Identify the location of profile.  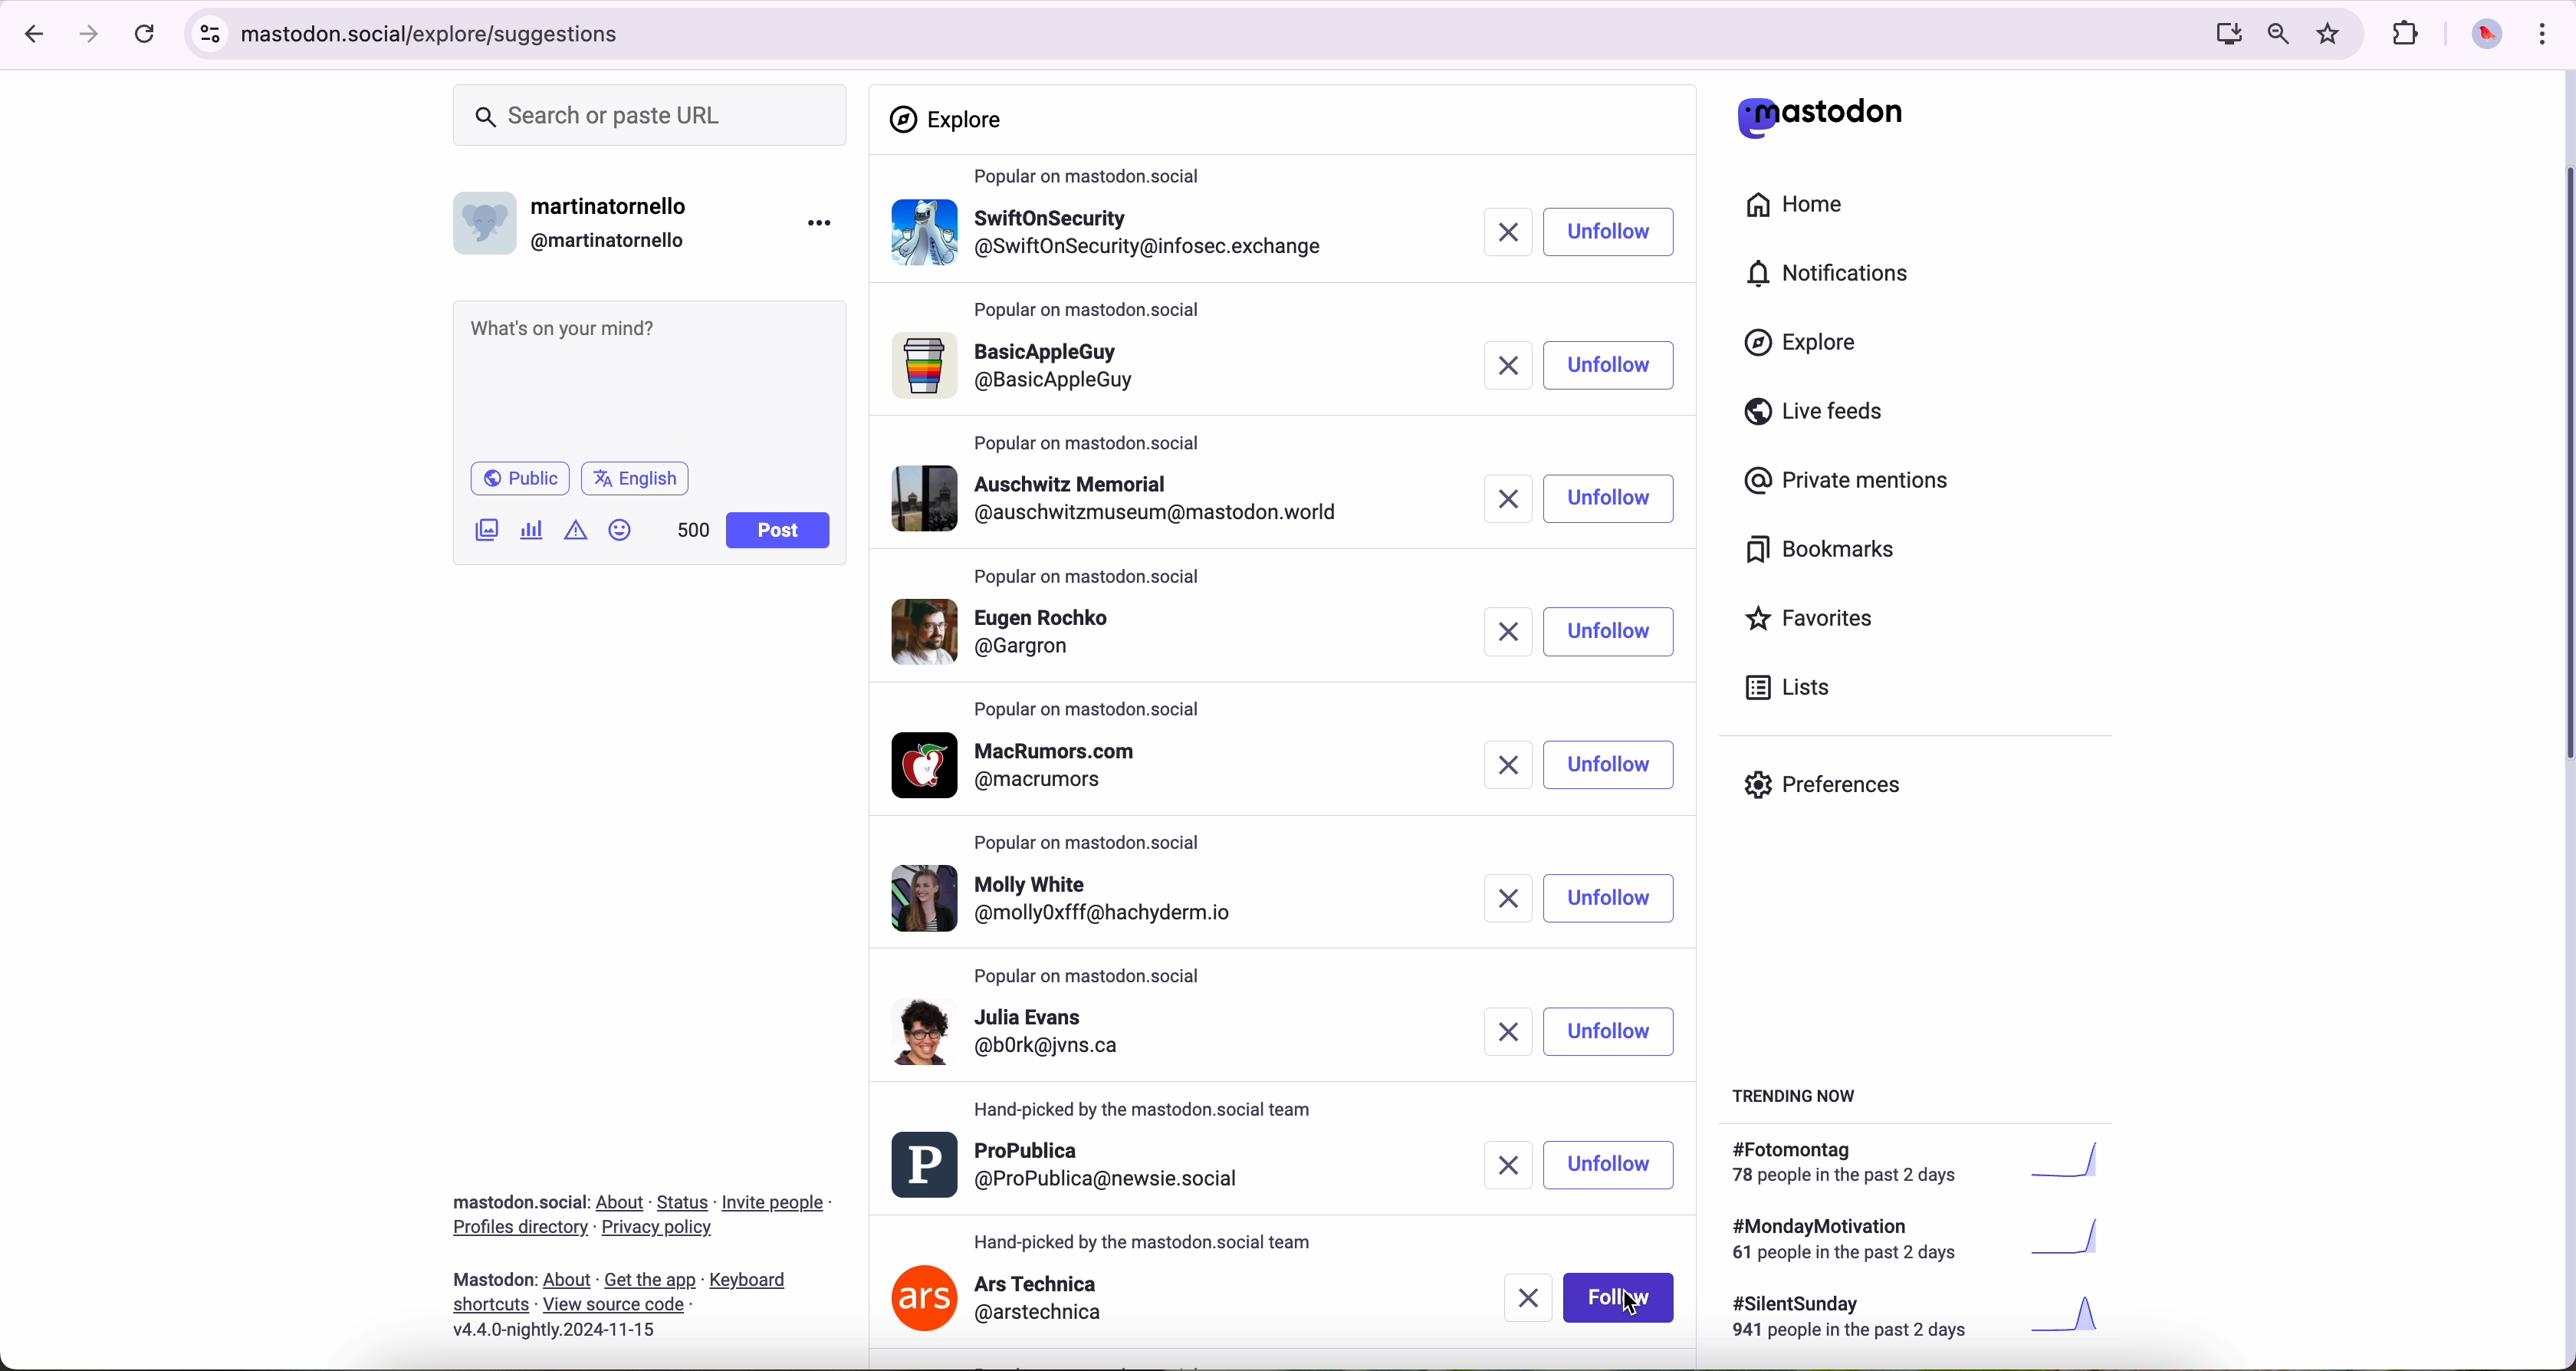
(1112, 636).